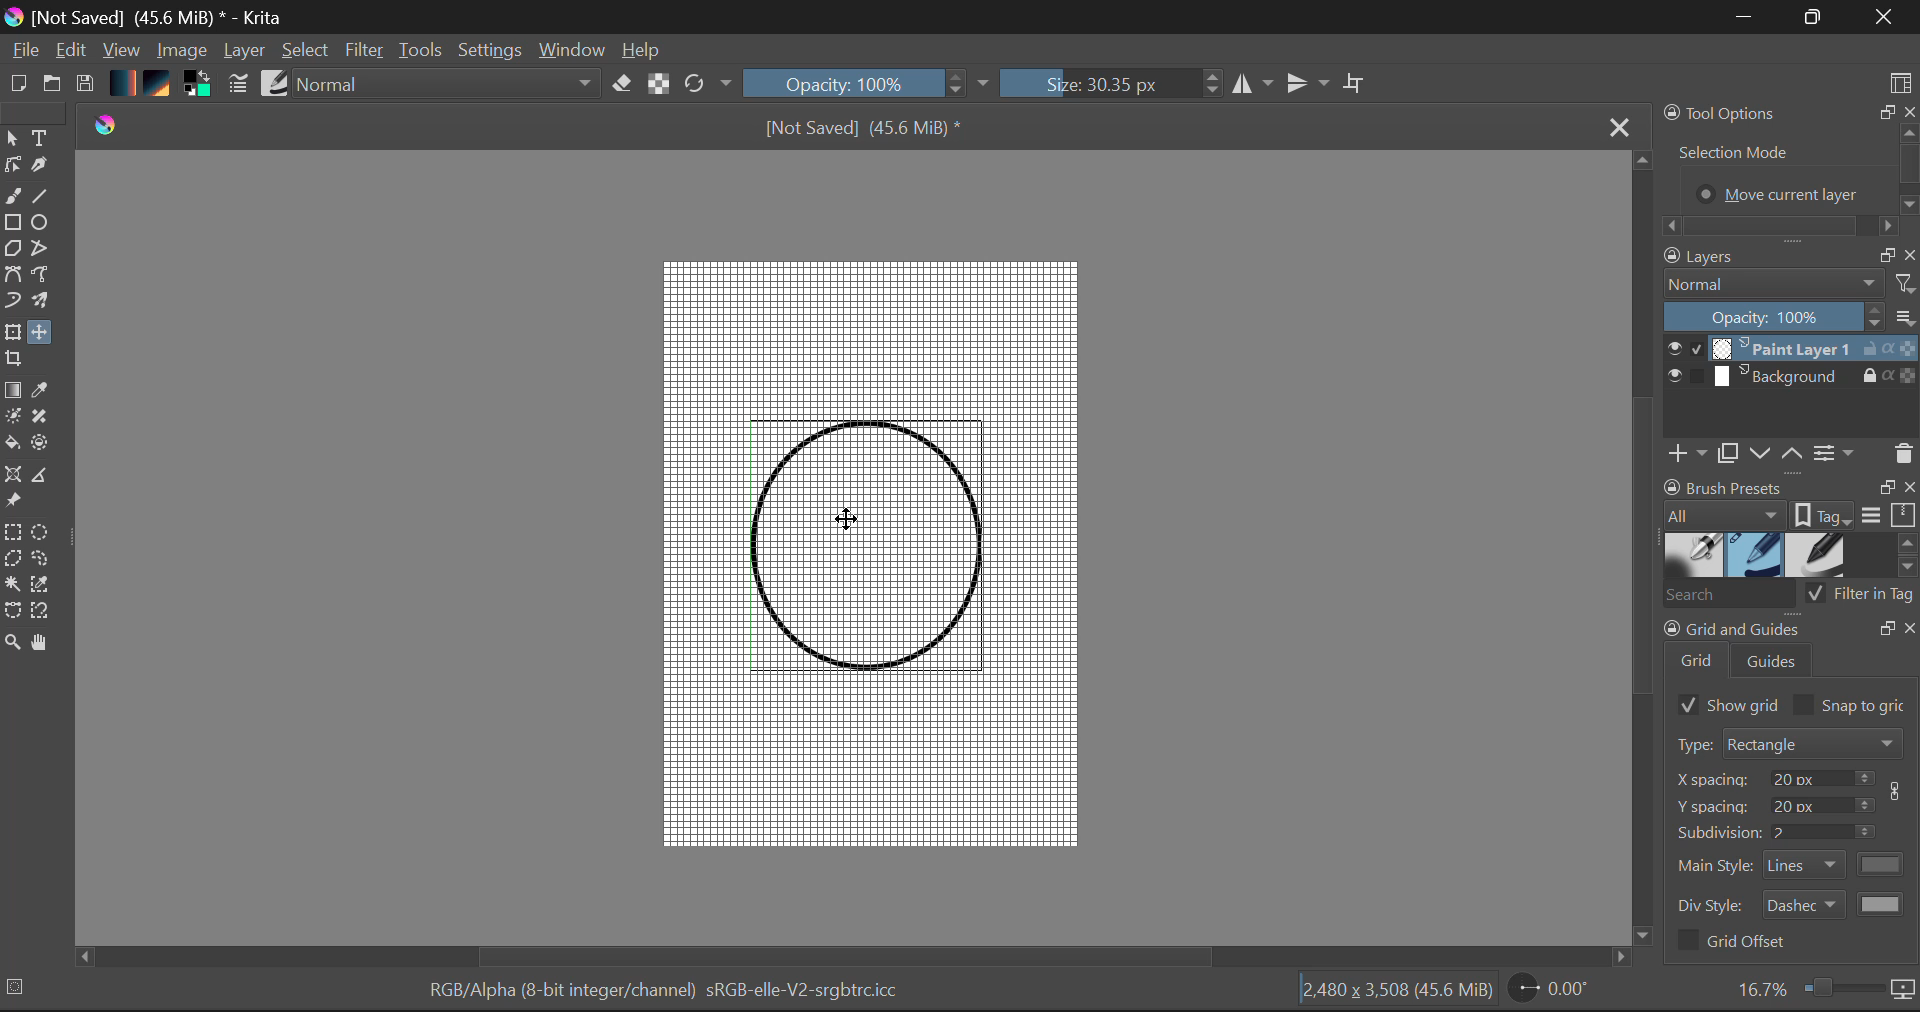 The width and height of the screenshot is (1920, 1012). What do you see at coordinates (12, 333) in the screenshot?
I see `Transform Layer` at bounding box center [12, 333].